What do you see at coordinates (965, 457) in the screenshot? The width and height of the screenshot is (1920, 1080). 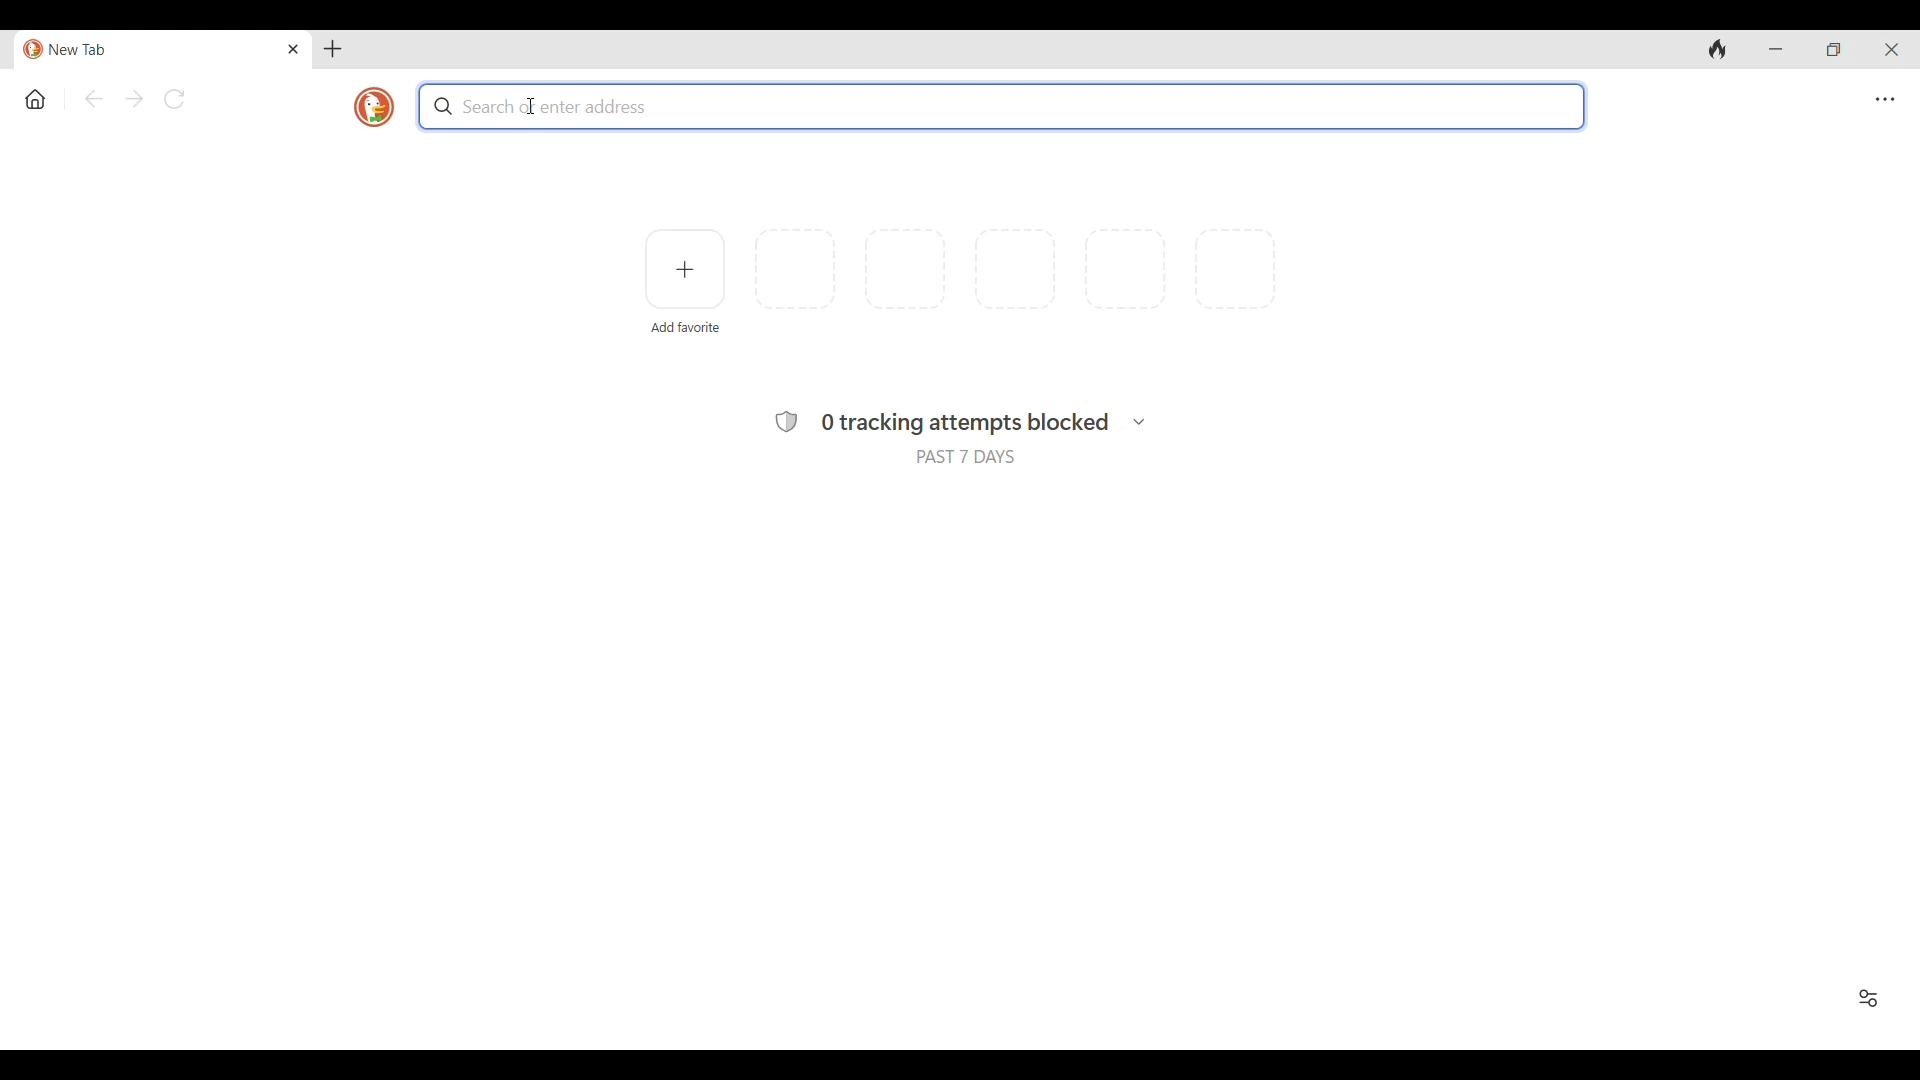 I see `PAST 7 DAYS` at bounding box center [965, 457].